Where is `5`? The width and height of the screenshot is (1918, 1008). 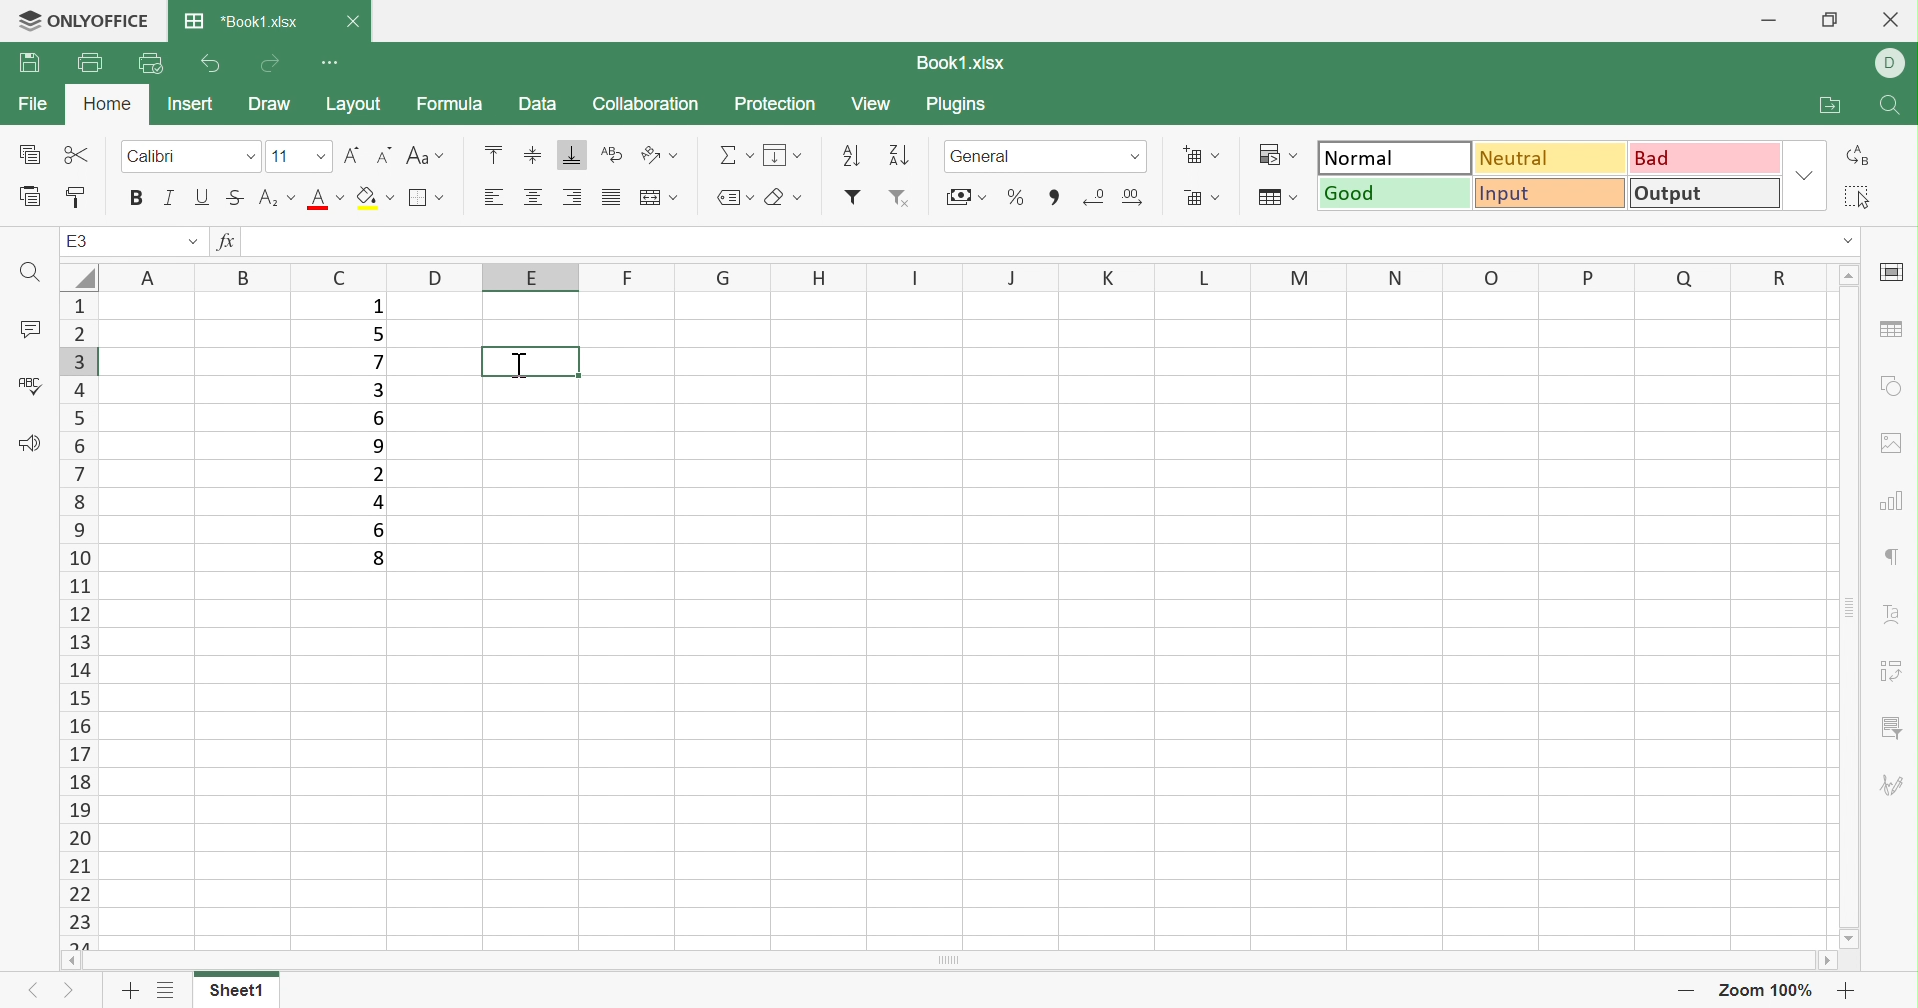 5 is located at coordinates (378, 333).